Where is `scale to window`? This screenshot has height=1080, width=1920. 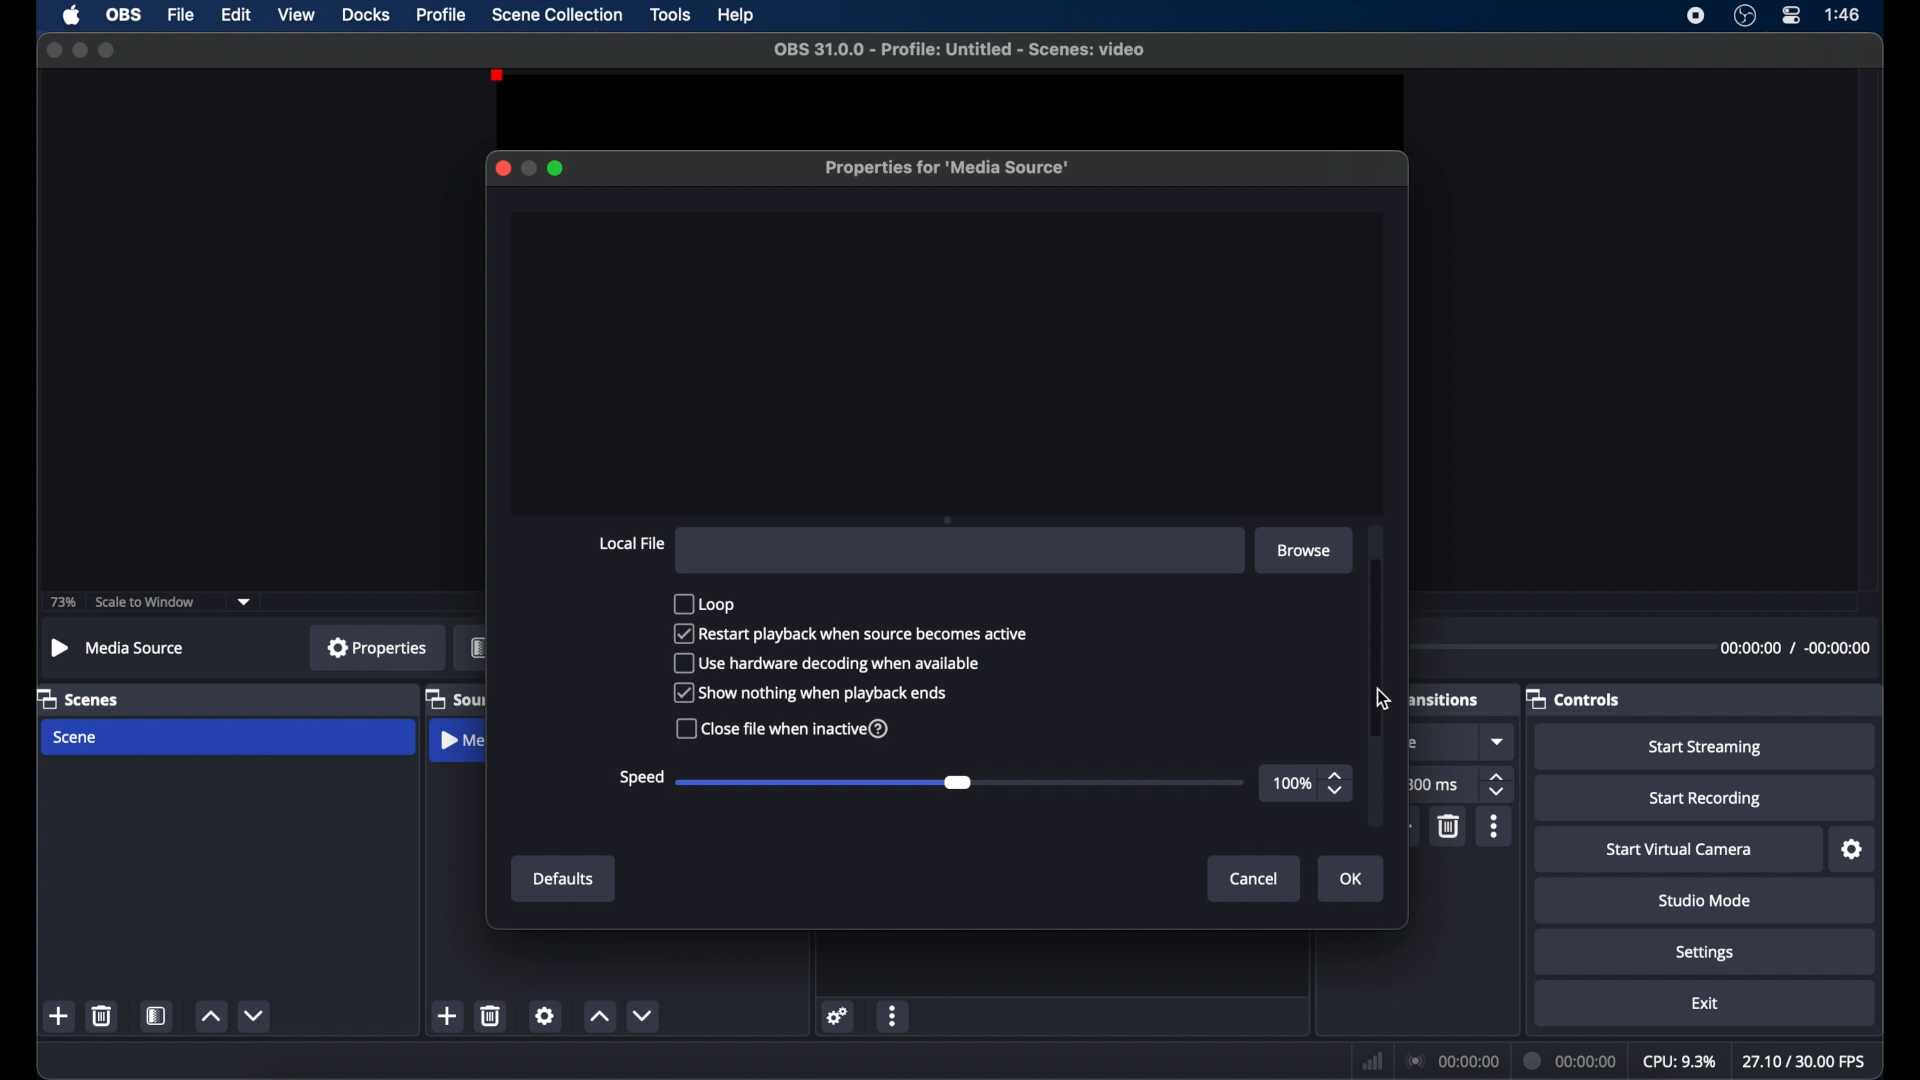 scale to window is located at coordinates (145, 602).